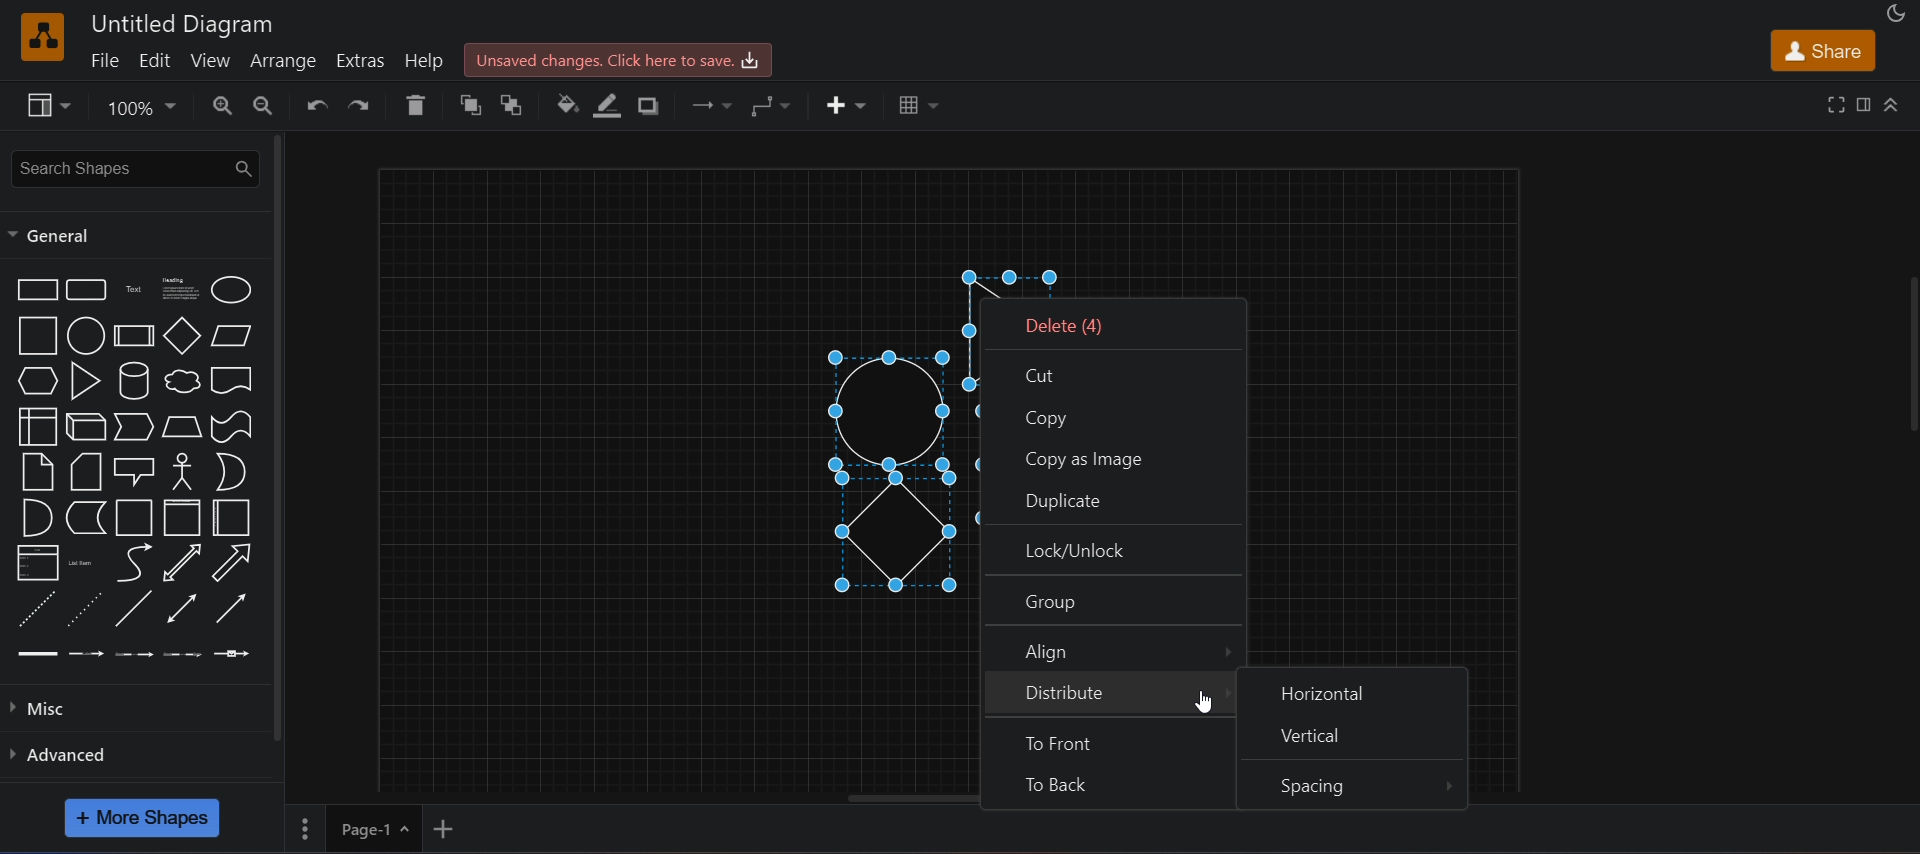 The width and height of the screenshot is (1920, 854). Describe the element at coordinates (1110, 694) in the screenshot. I see `distribute` at that location.